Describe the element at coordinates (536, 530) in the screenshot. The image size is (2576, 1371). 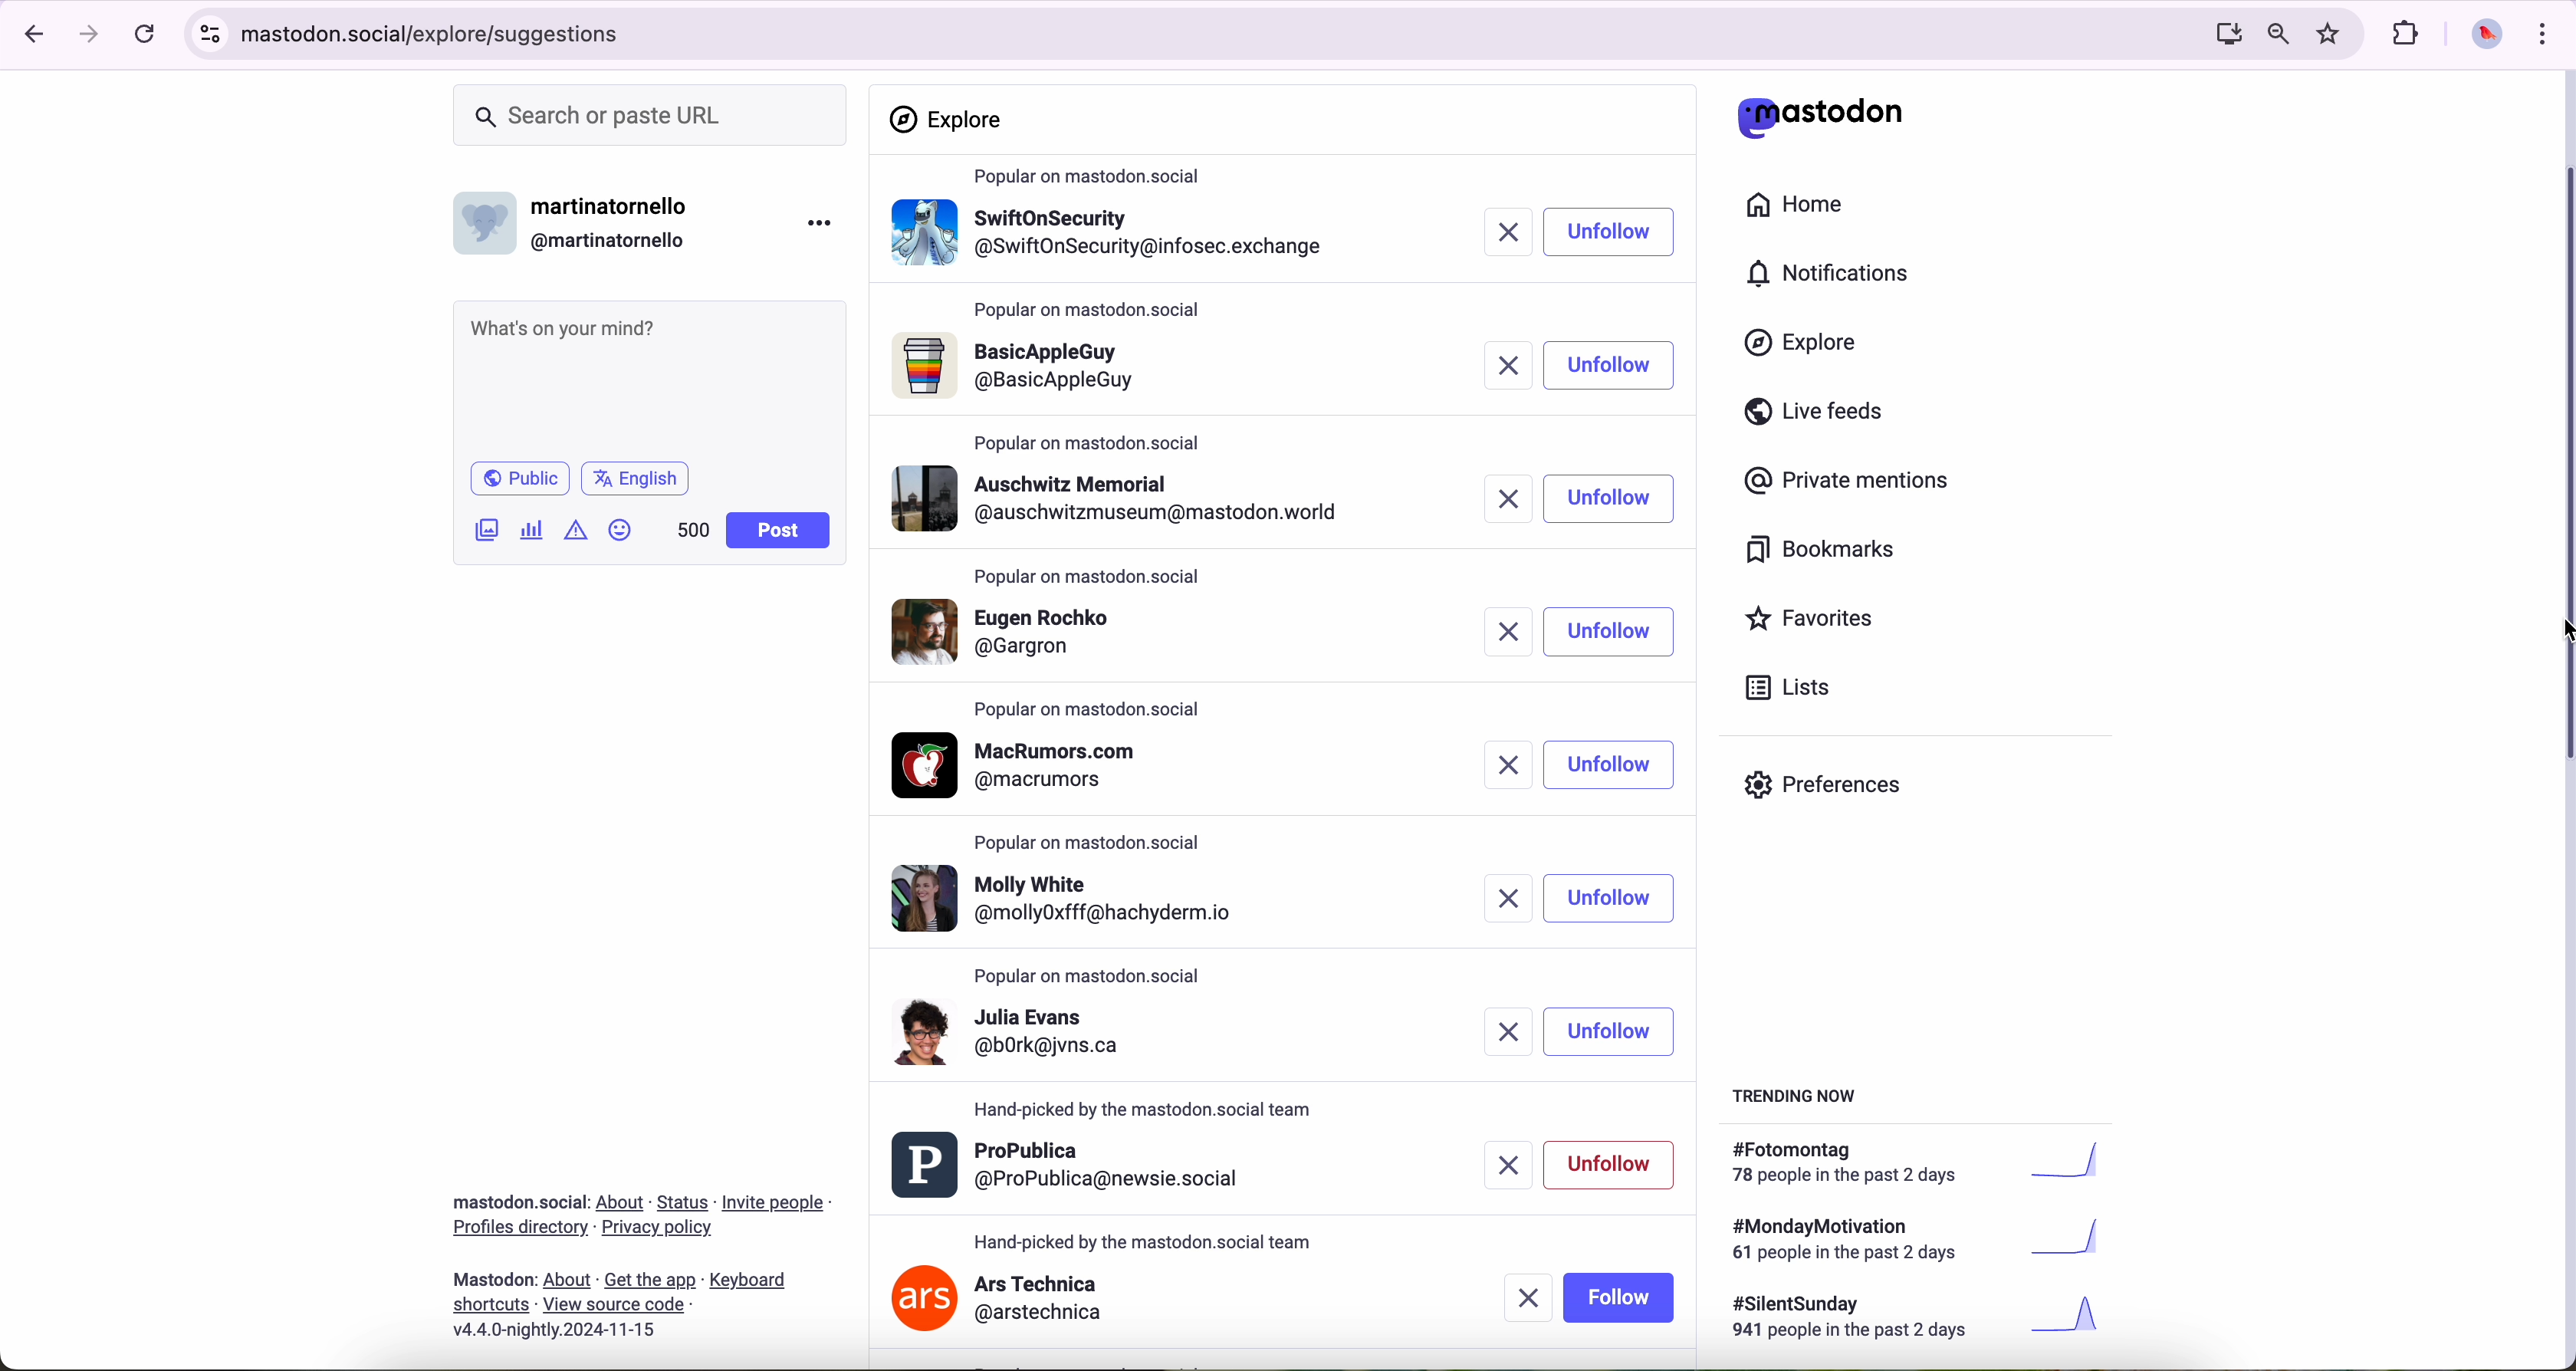
I see `charts` at that location.